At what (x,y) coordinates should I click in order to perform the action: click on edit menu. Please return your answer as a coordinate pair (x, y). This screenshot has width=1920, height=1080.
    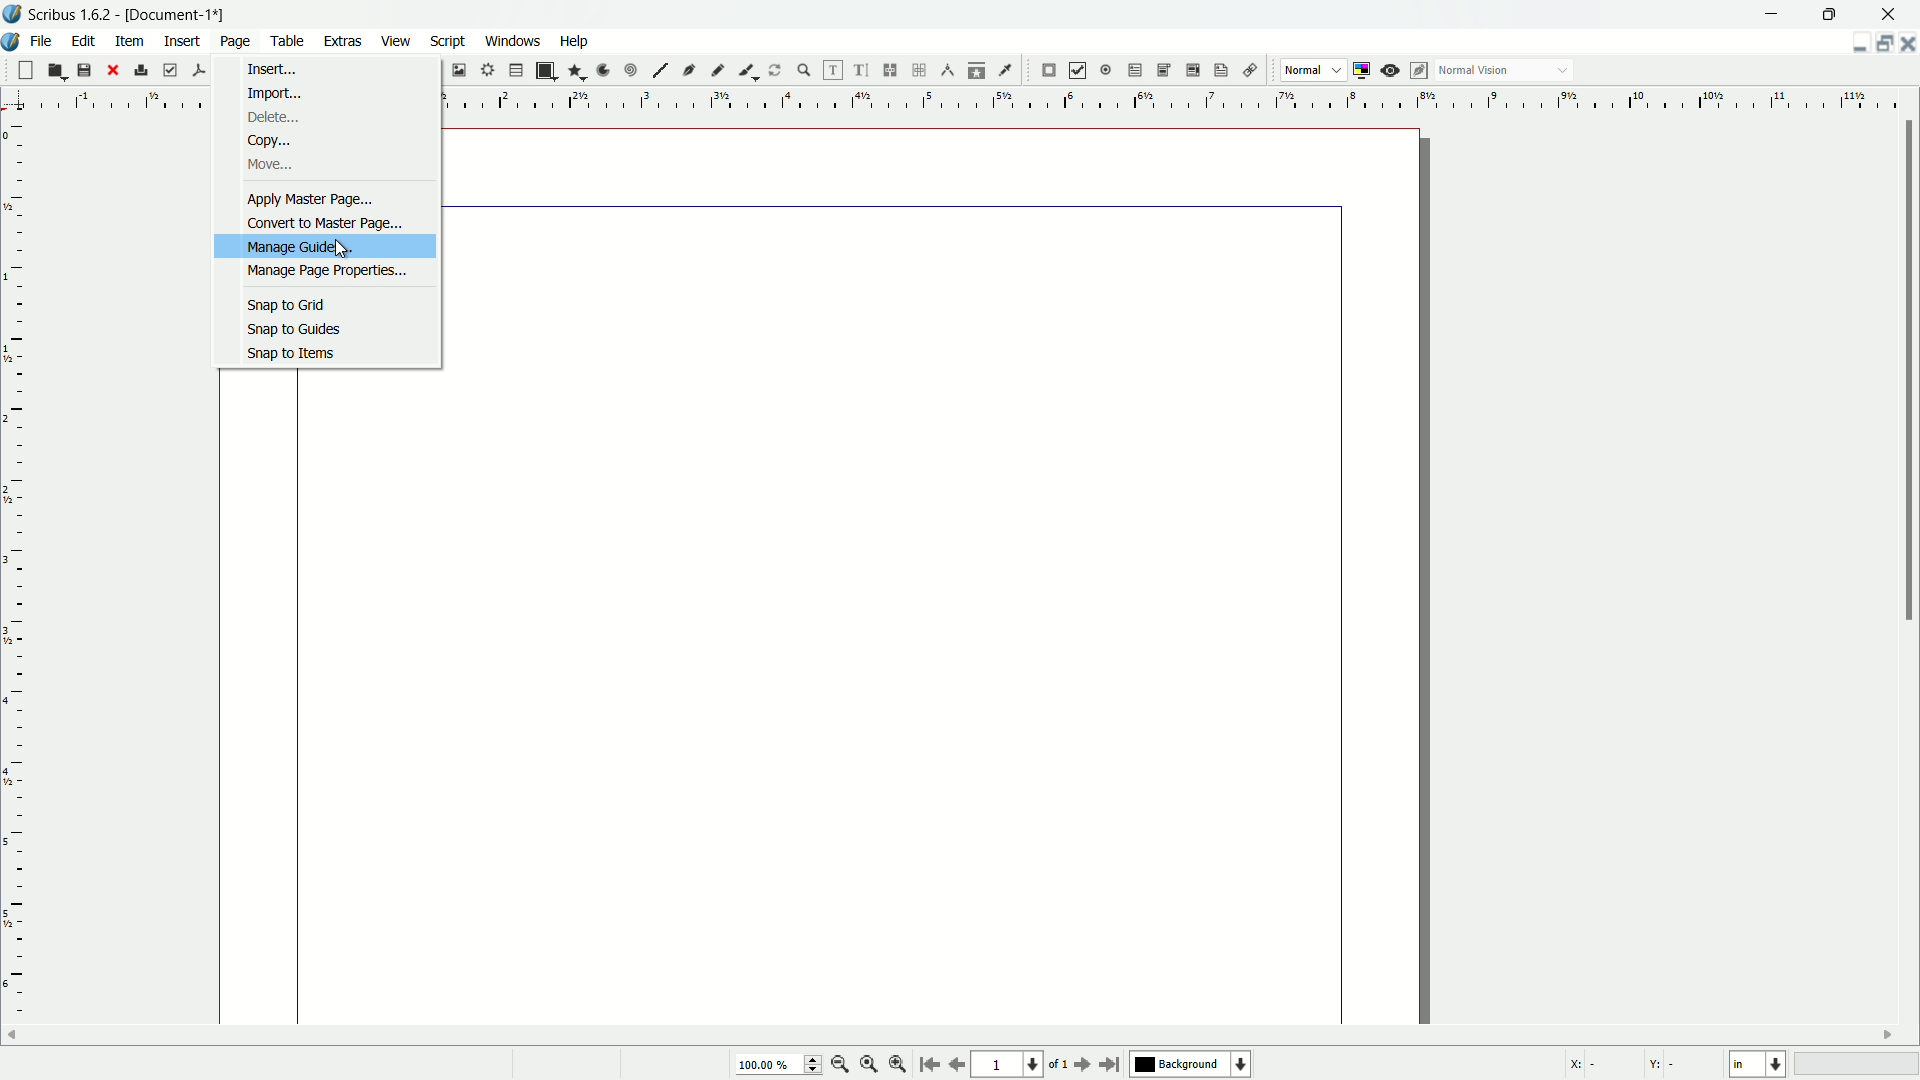
    Looking at the image, I should click on (87, 40).